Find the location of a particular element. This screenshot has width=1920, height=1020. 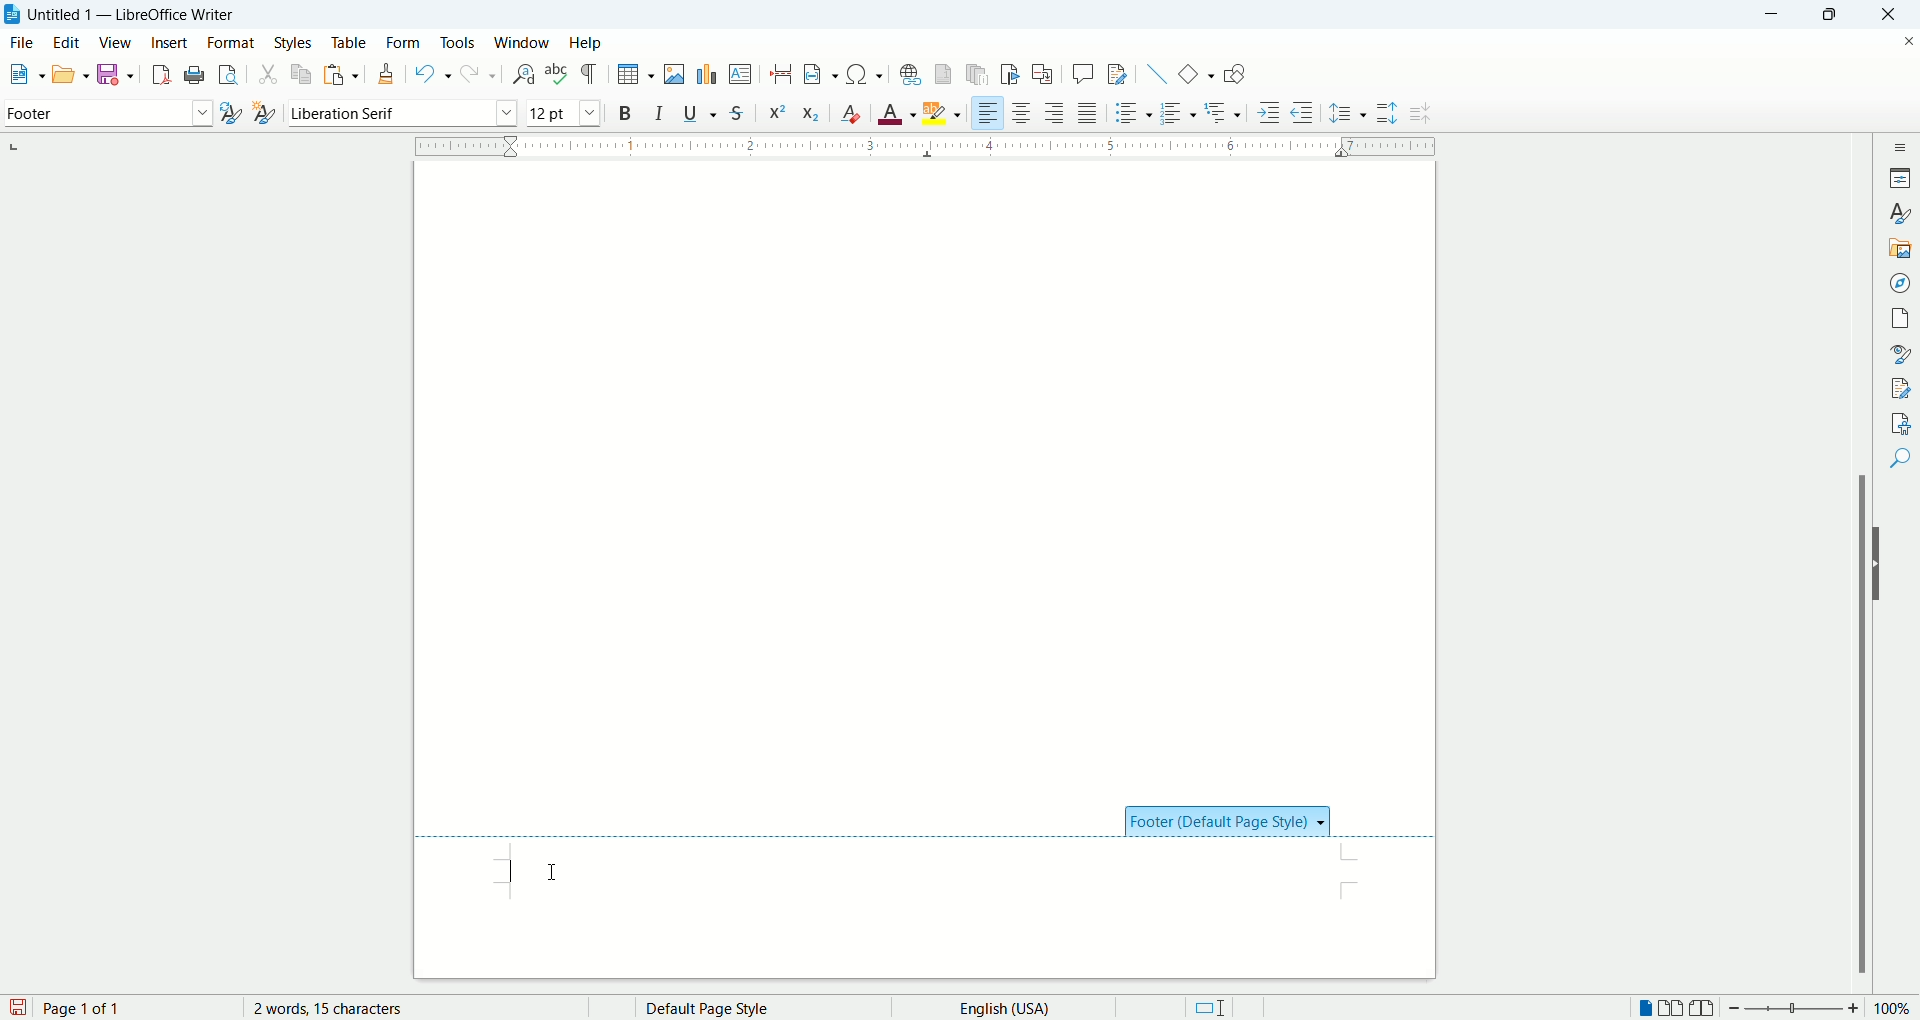

format is located at coordinates (230, 43).